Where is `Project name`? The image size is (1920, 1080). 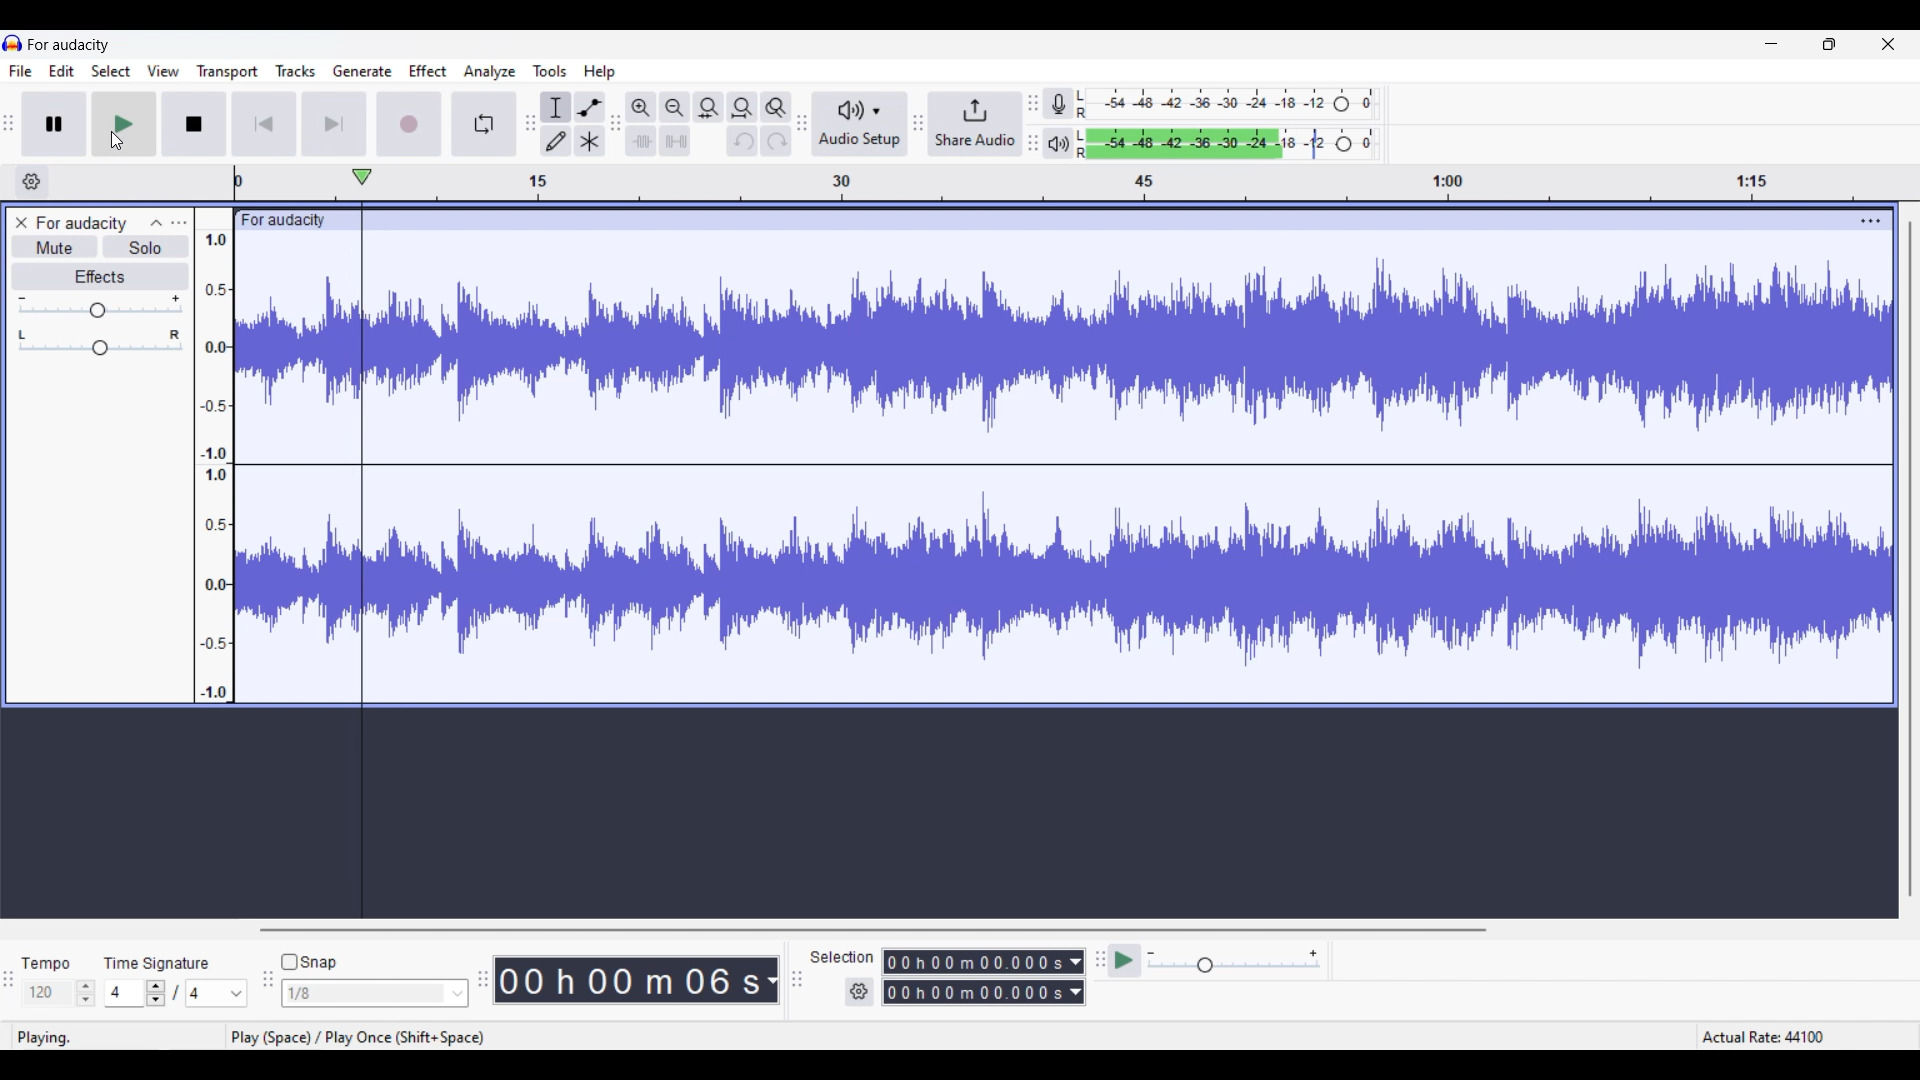 Project name is located at coordinates (82, 224).